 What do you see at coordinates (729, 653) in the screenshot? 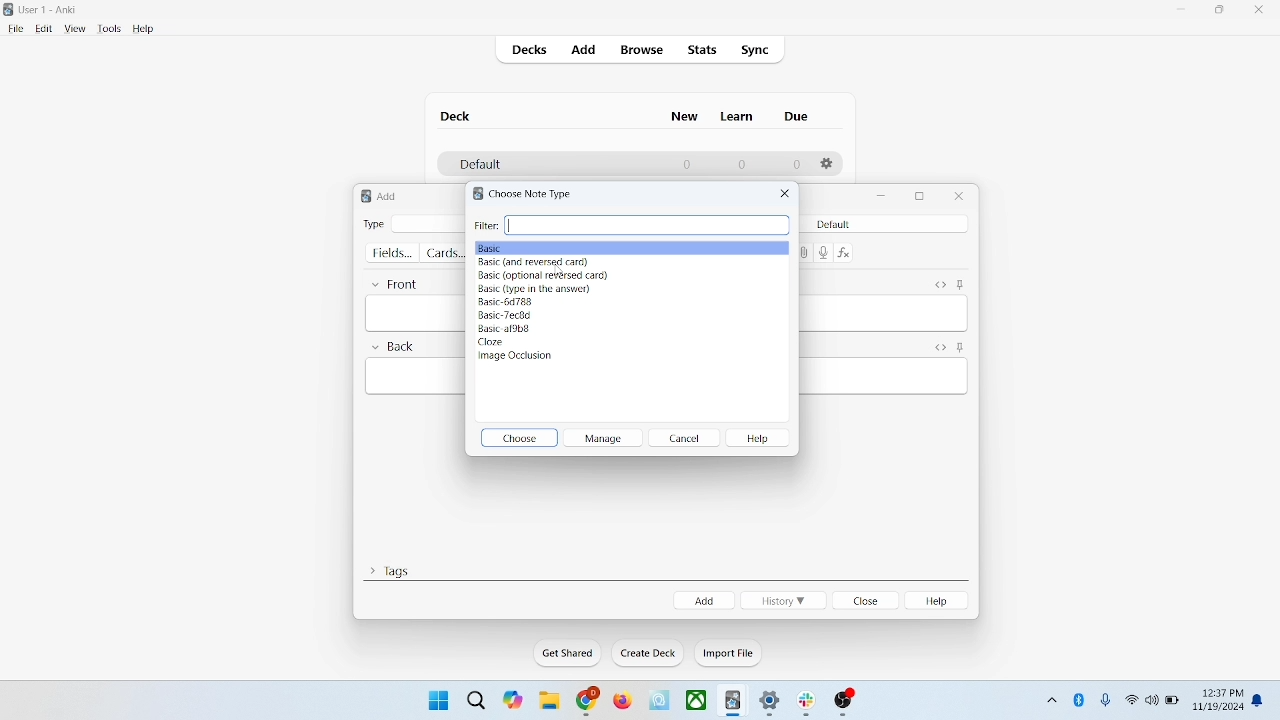
I see `import file` at bounding box center [729, 653].